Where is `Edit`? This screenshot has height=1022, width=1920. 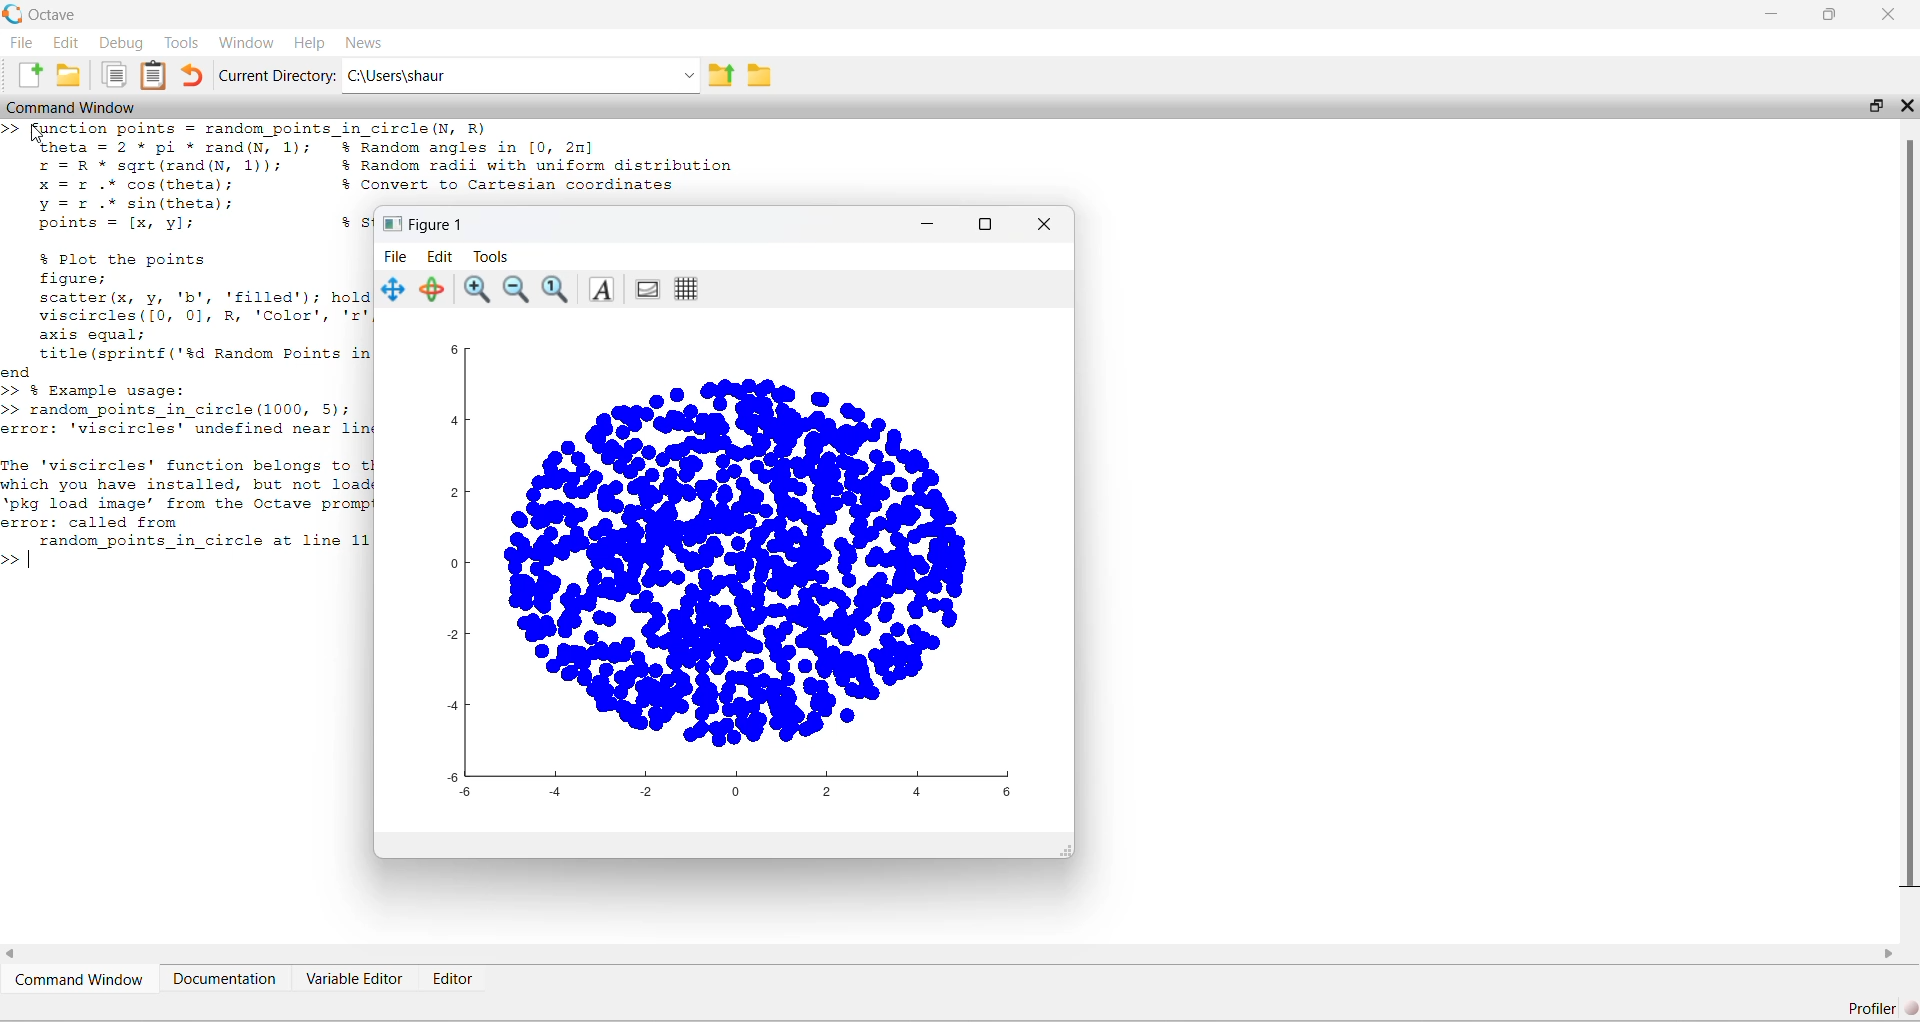 Edit is located at coordinates (440, 256).